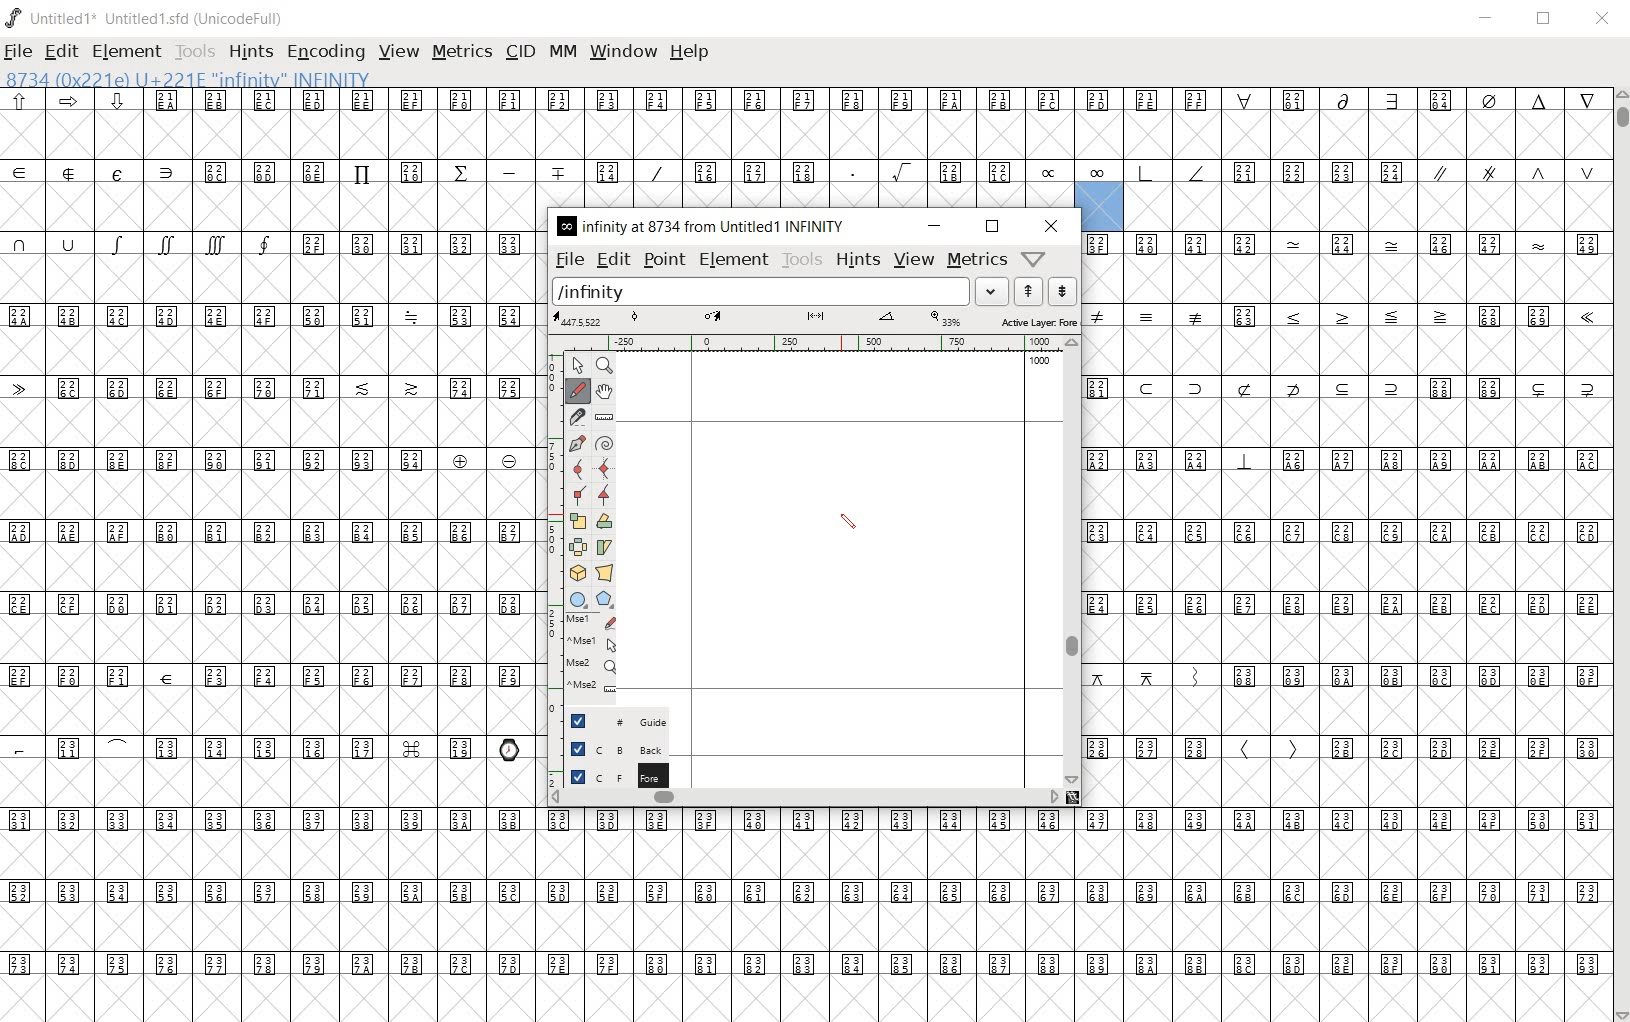  I want to click on file, so click(568, 259).